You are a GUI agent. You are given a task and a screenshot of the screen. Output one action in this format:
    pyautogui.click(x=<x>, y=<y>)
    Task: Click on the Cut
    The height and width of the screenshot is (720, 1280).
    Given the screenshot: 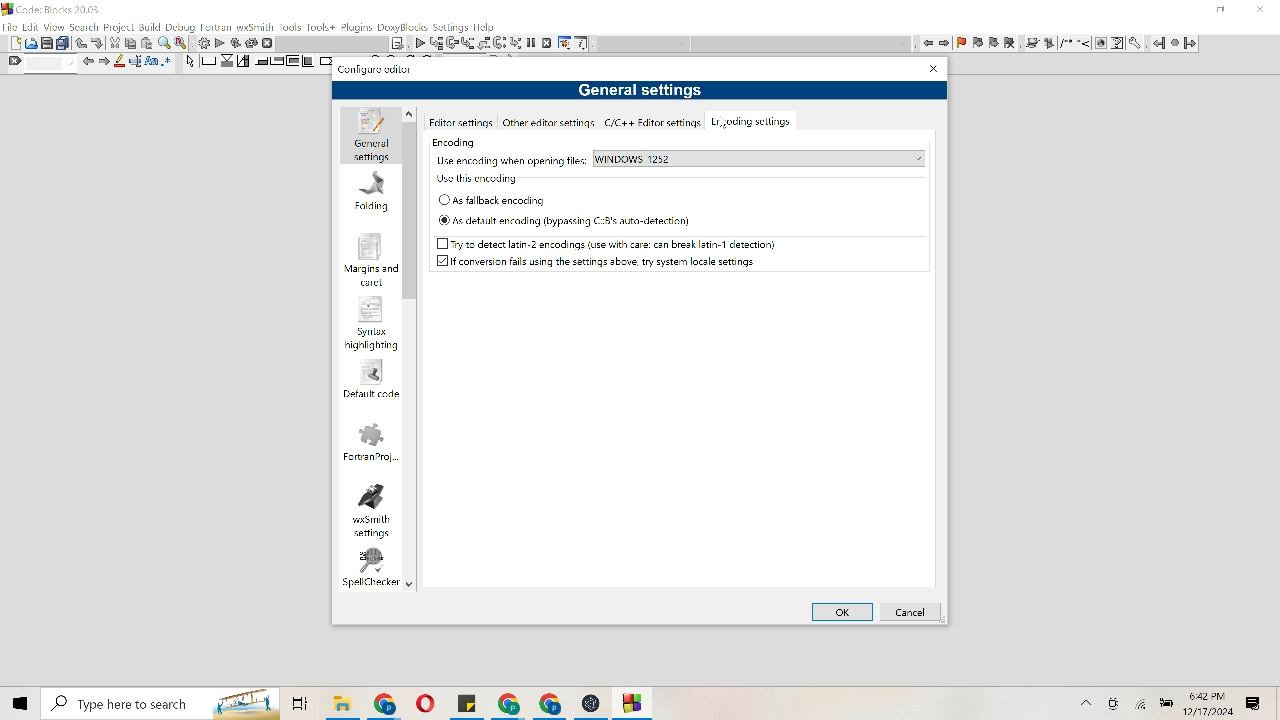 What is the action you would take?
    pyautogui.click(x=139, y=43)
    